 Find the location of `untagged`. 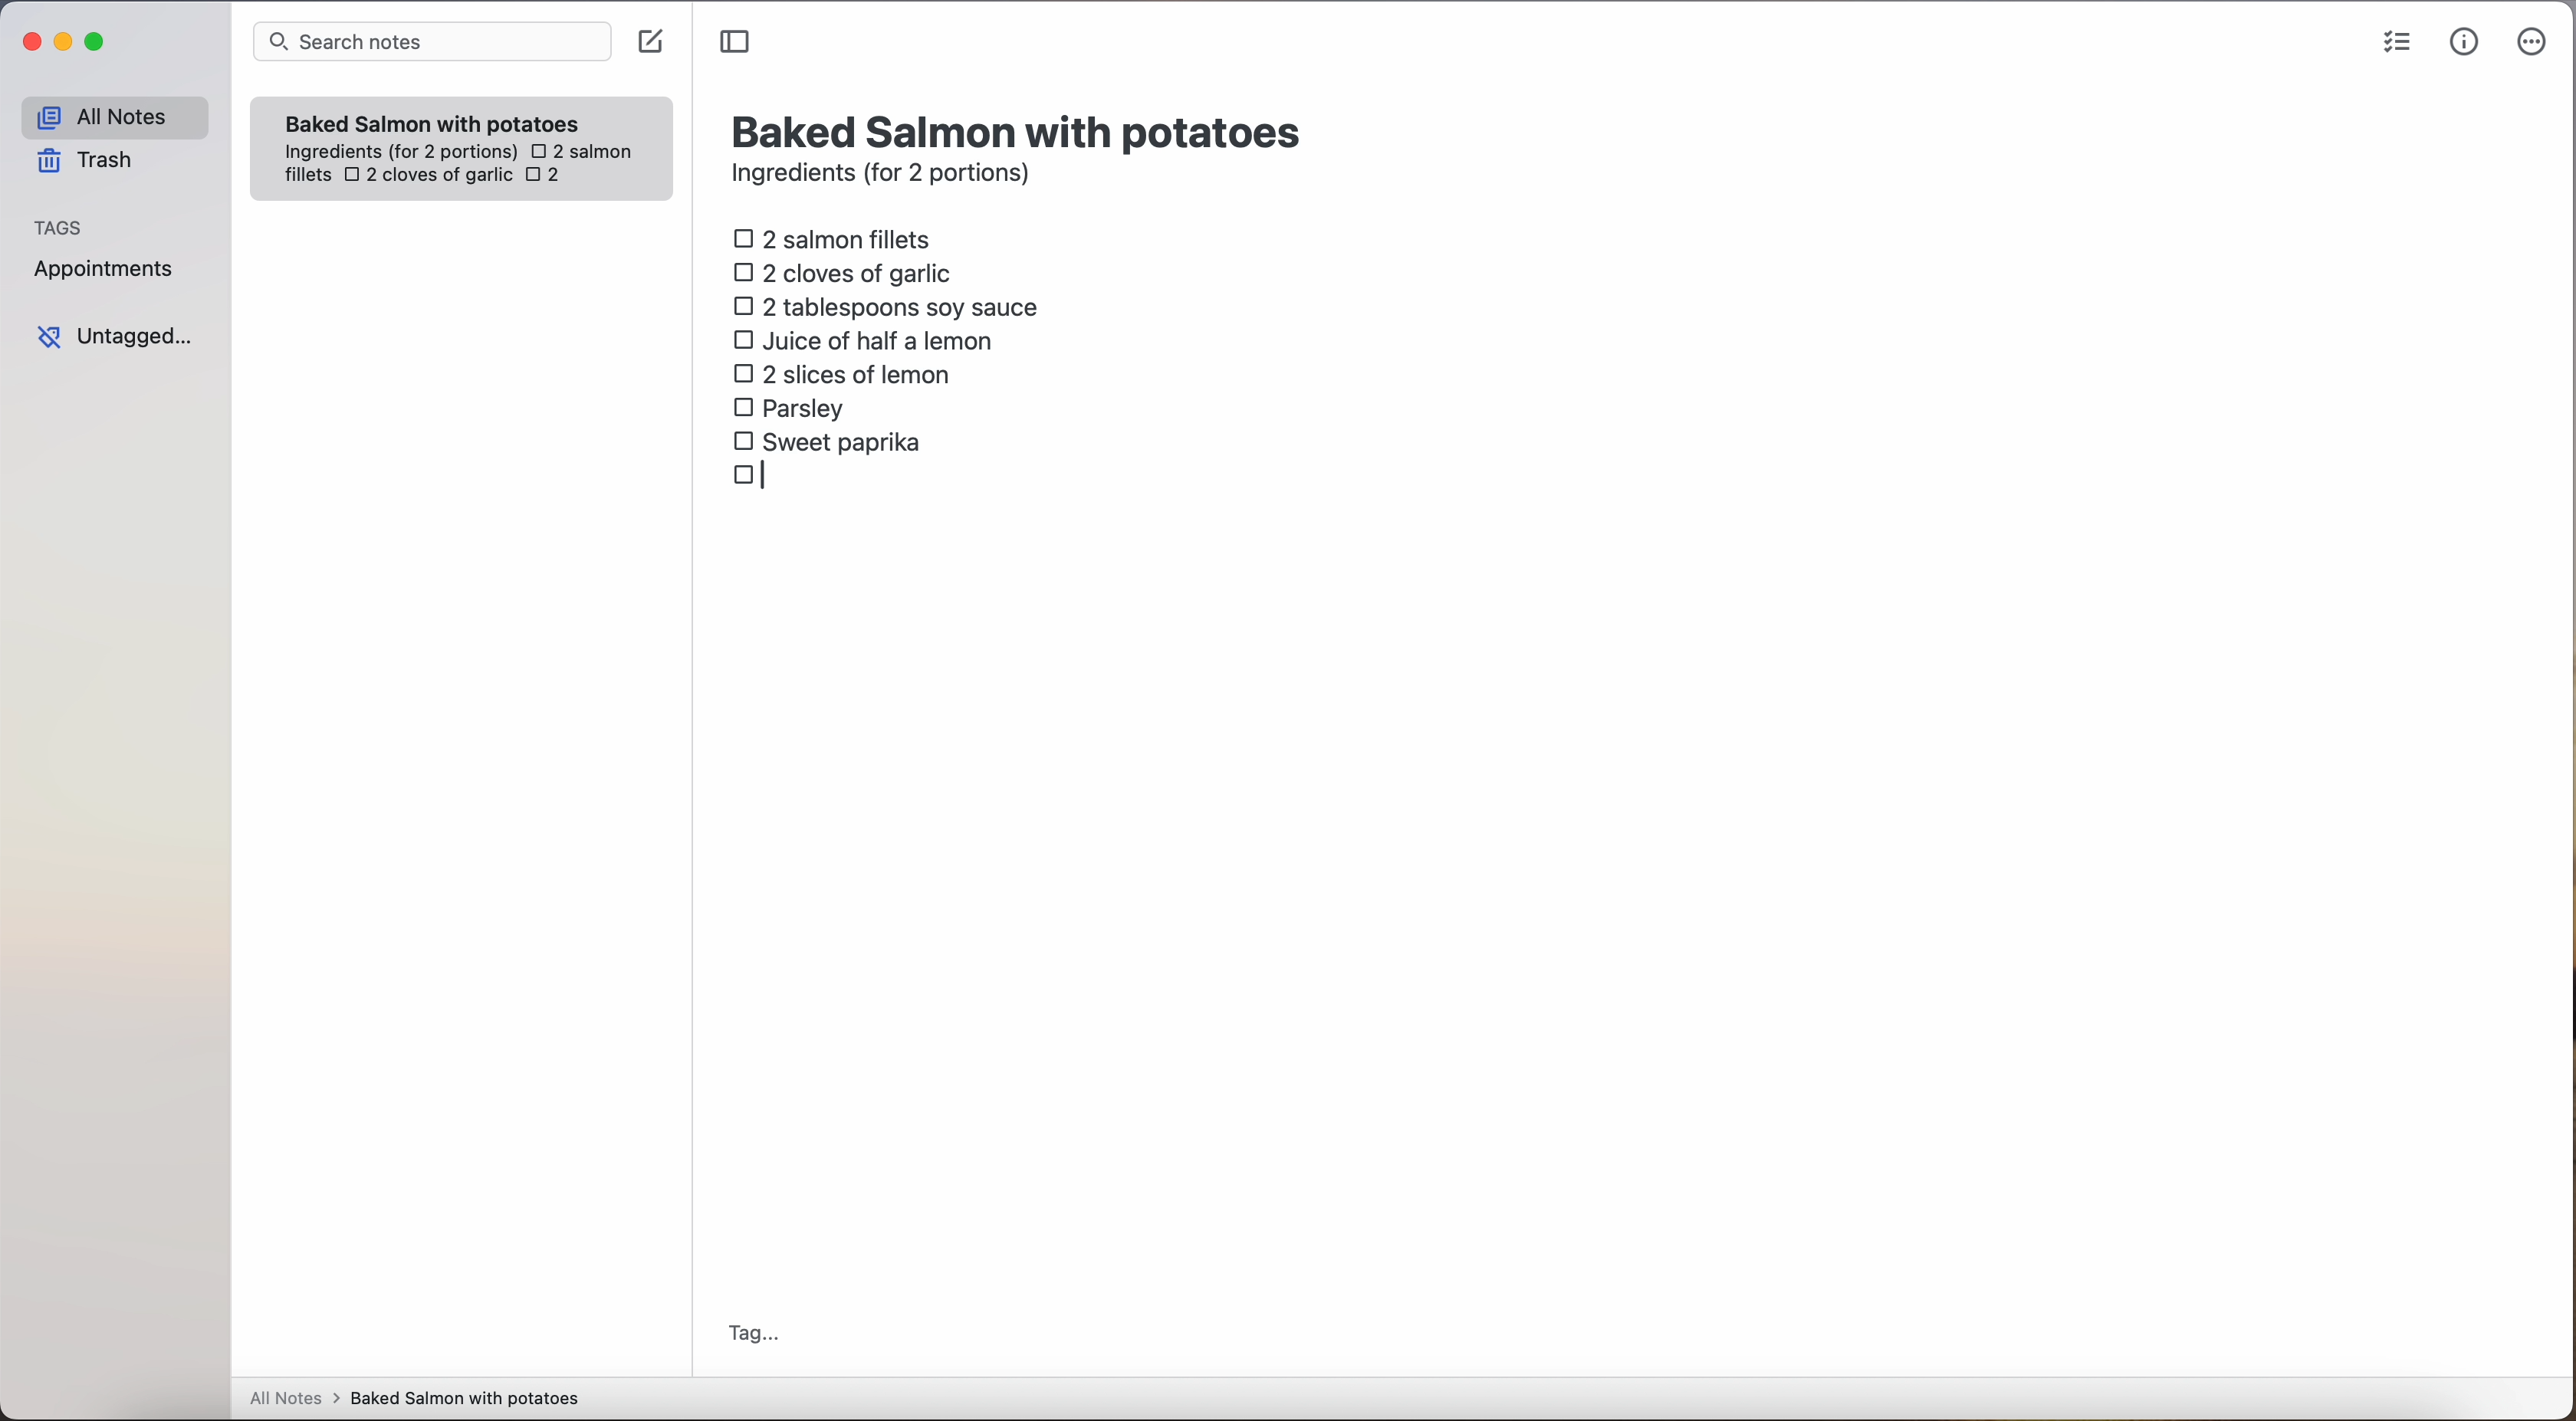

untagged is located at coordinates (117, 336).